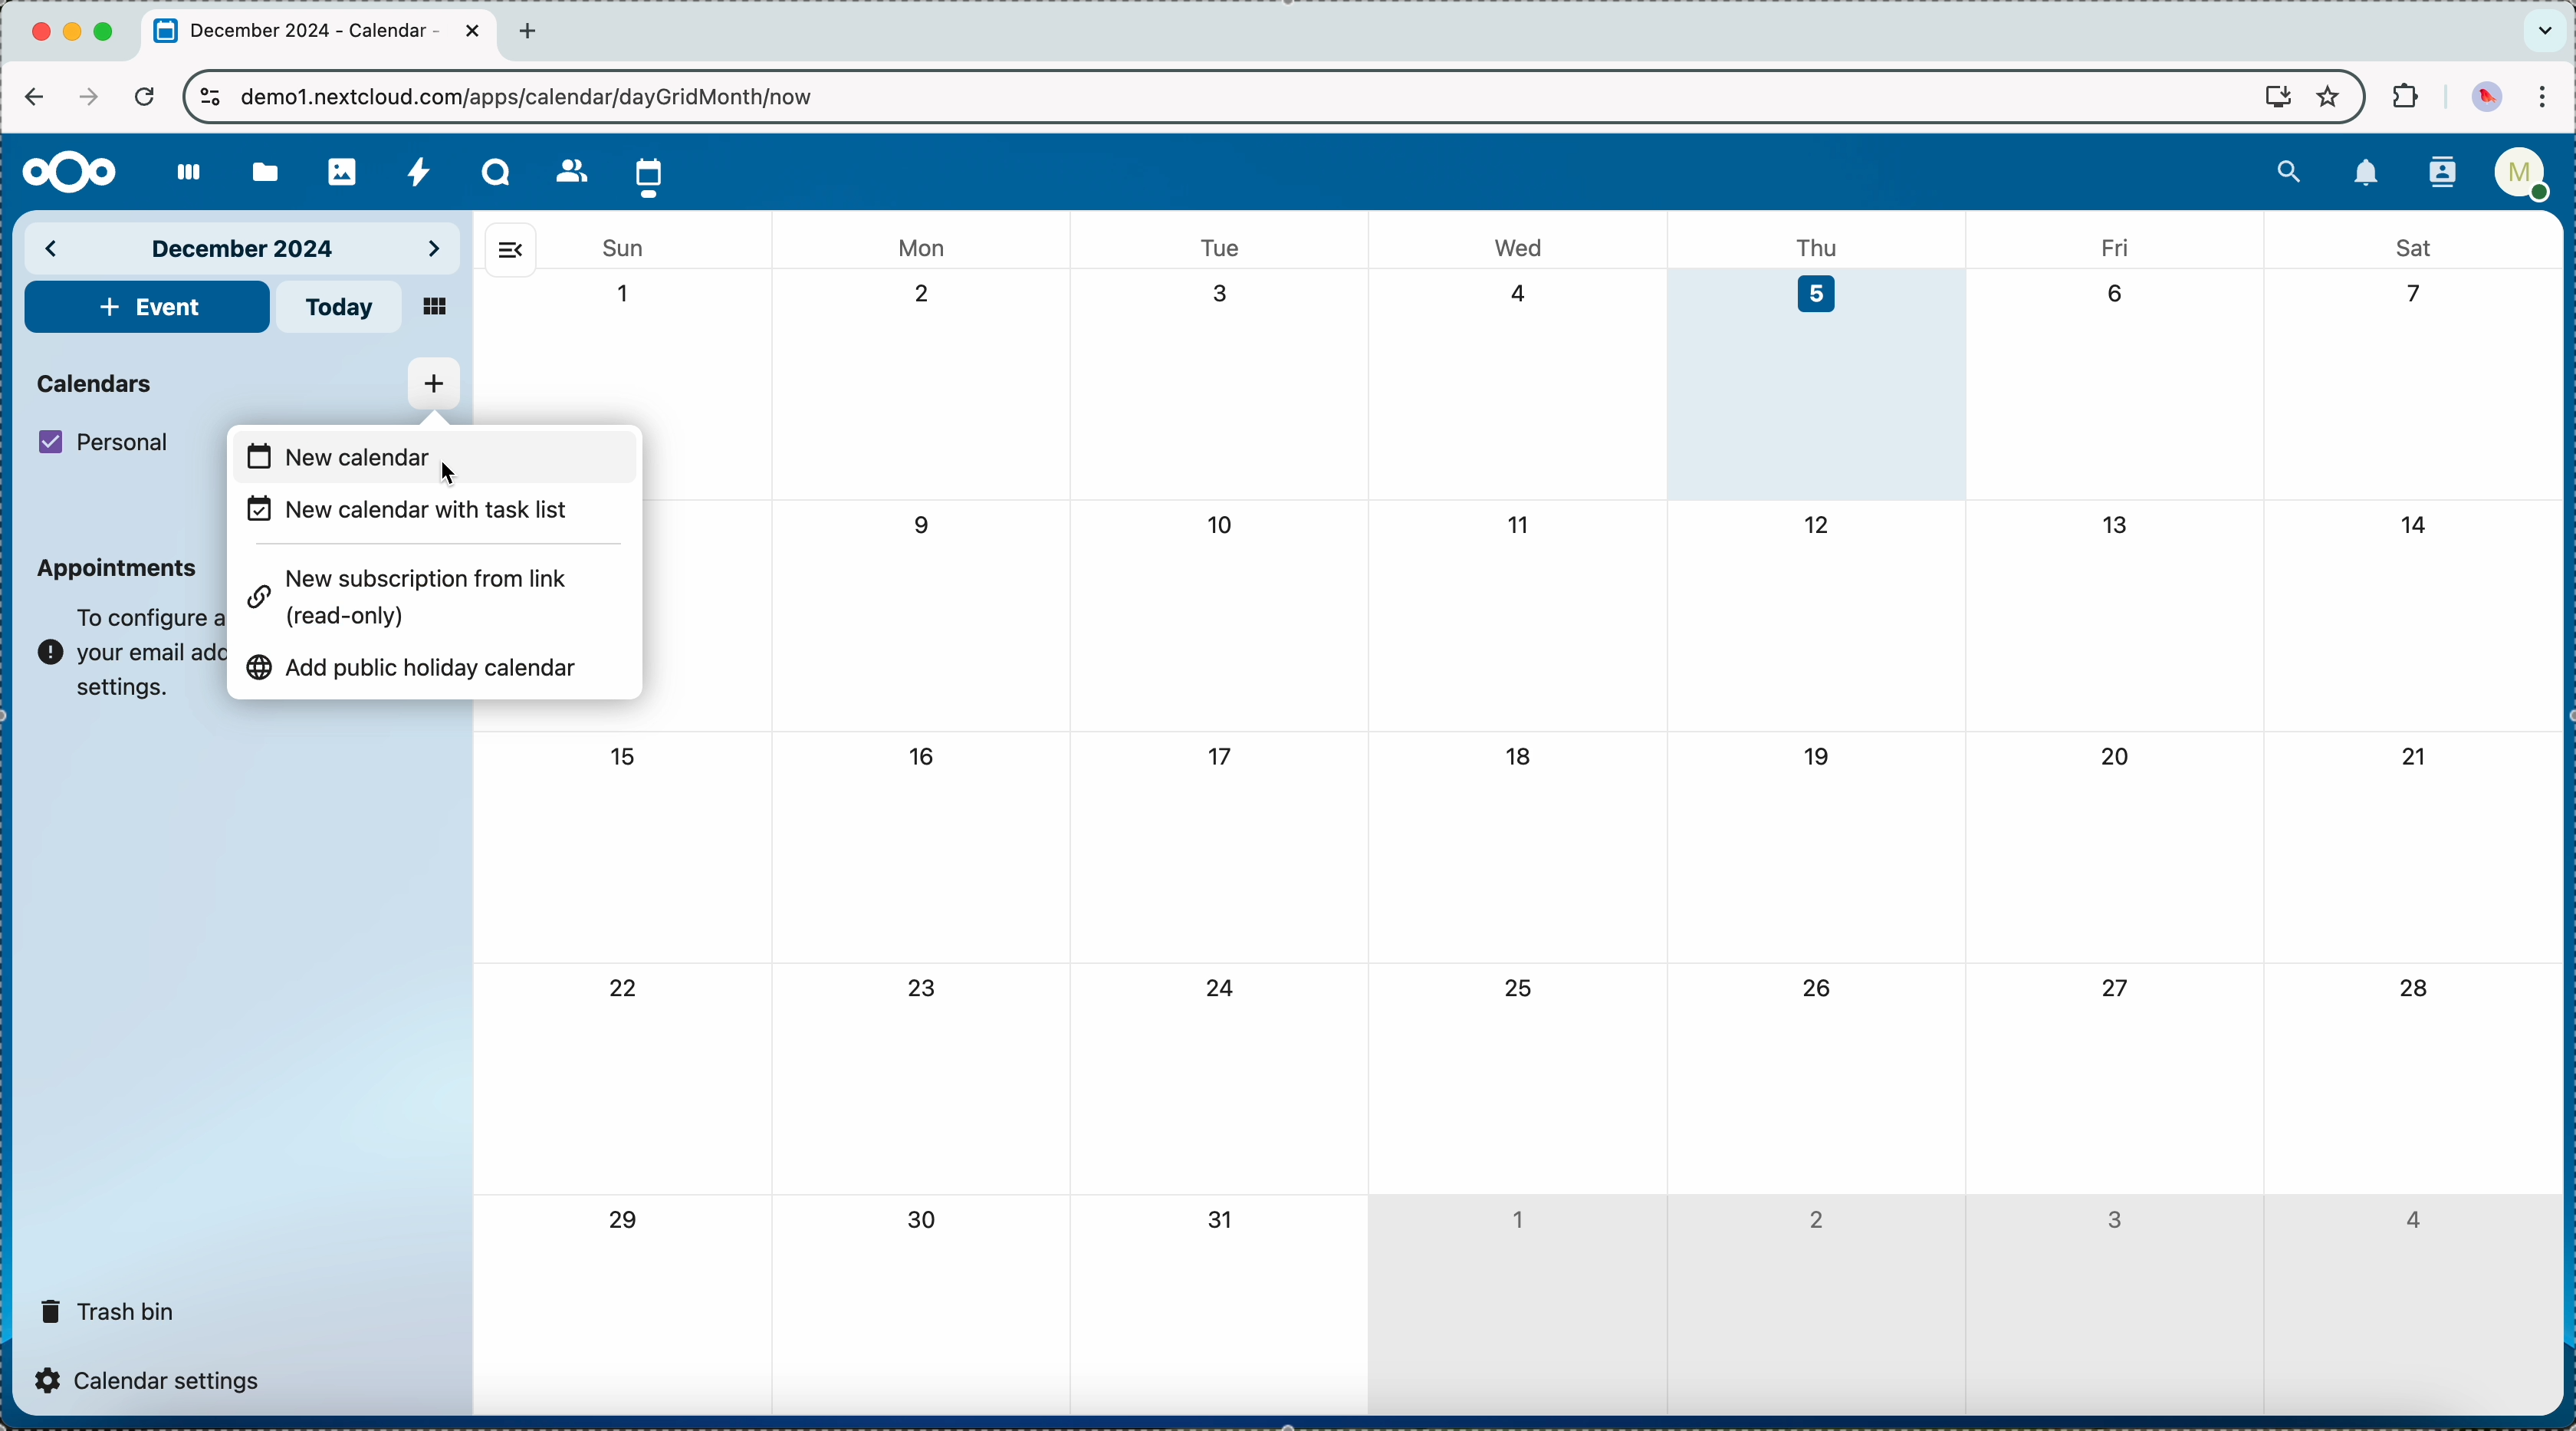 The width and height of the screenshot is (2576, 1431). Describe the element at coordinates (262, 169) in the screenshot. I see `files` at that location.